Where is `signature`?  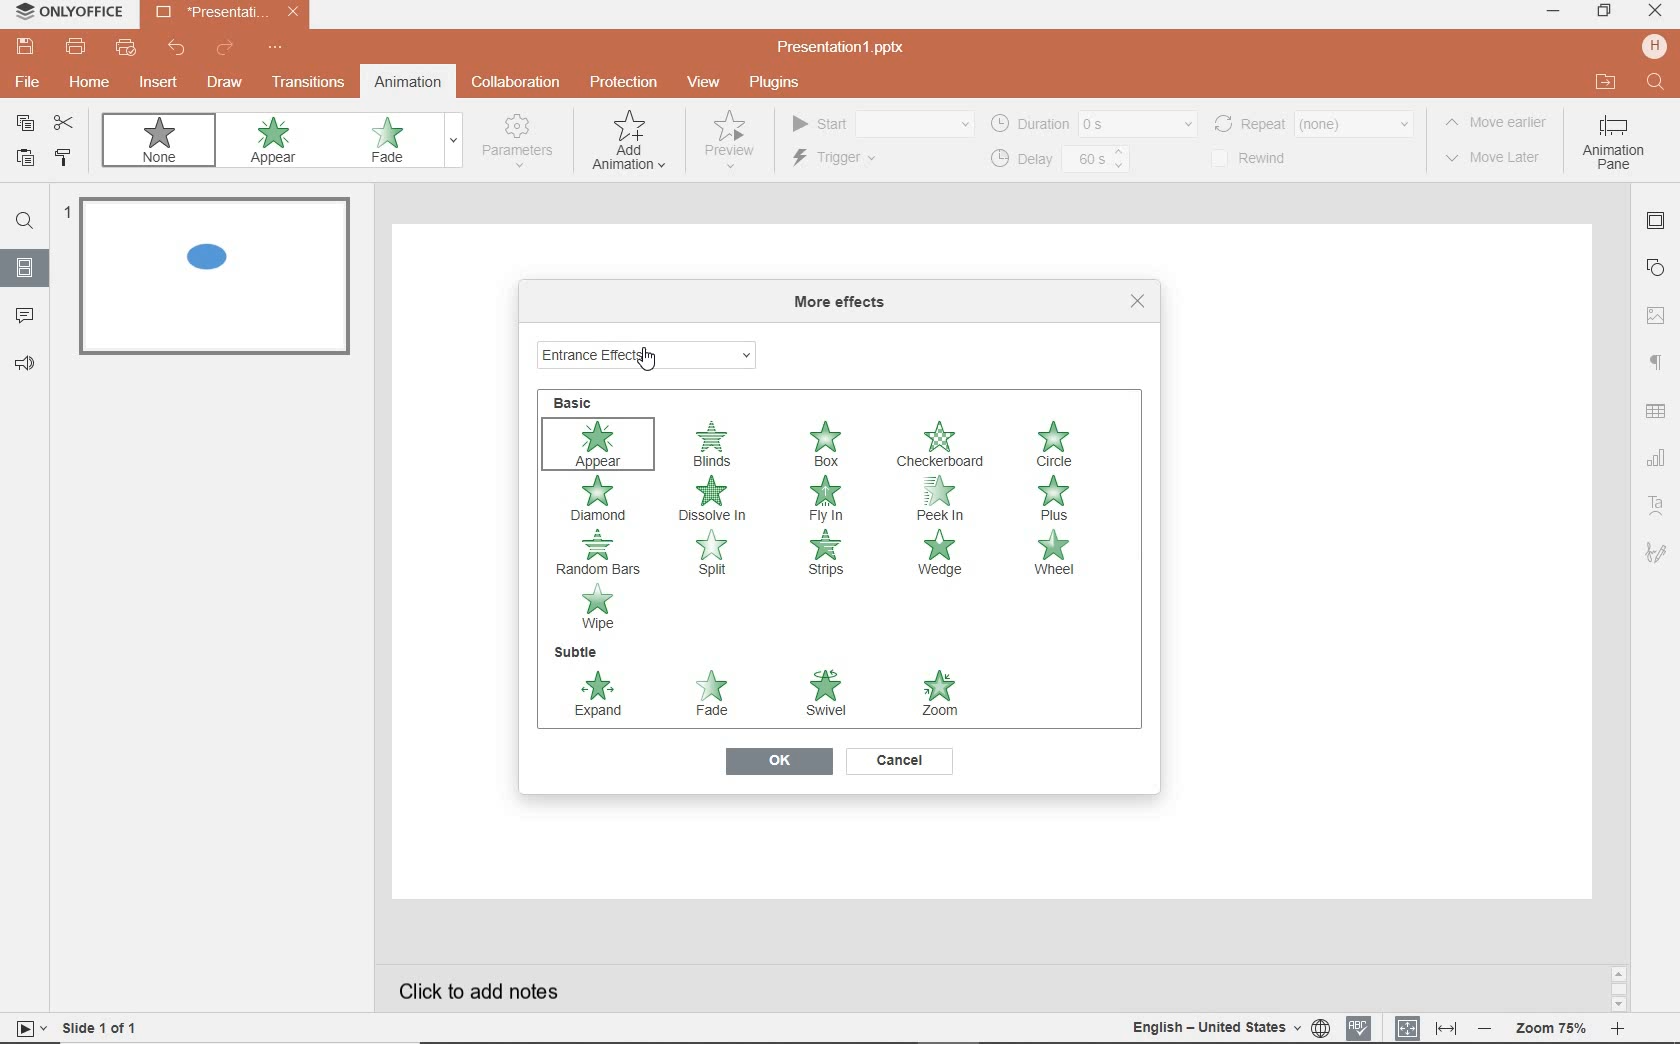
signature is located at coordinates (1656, 554).